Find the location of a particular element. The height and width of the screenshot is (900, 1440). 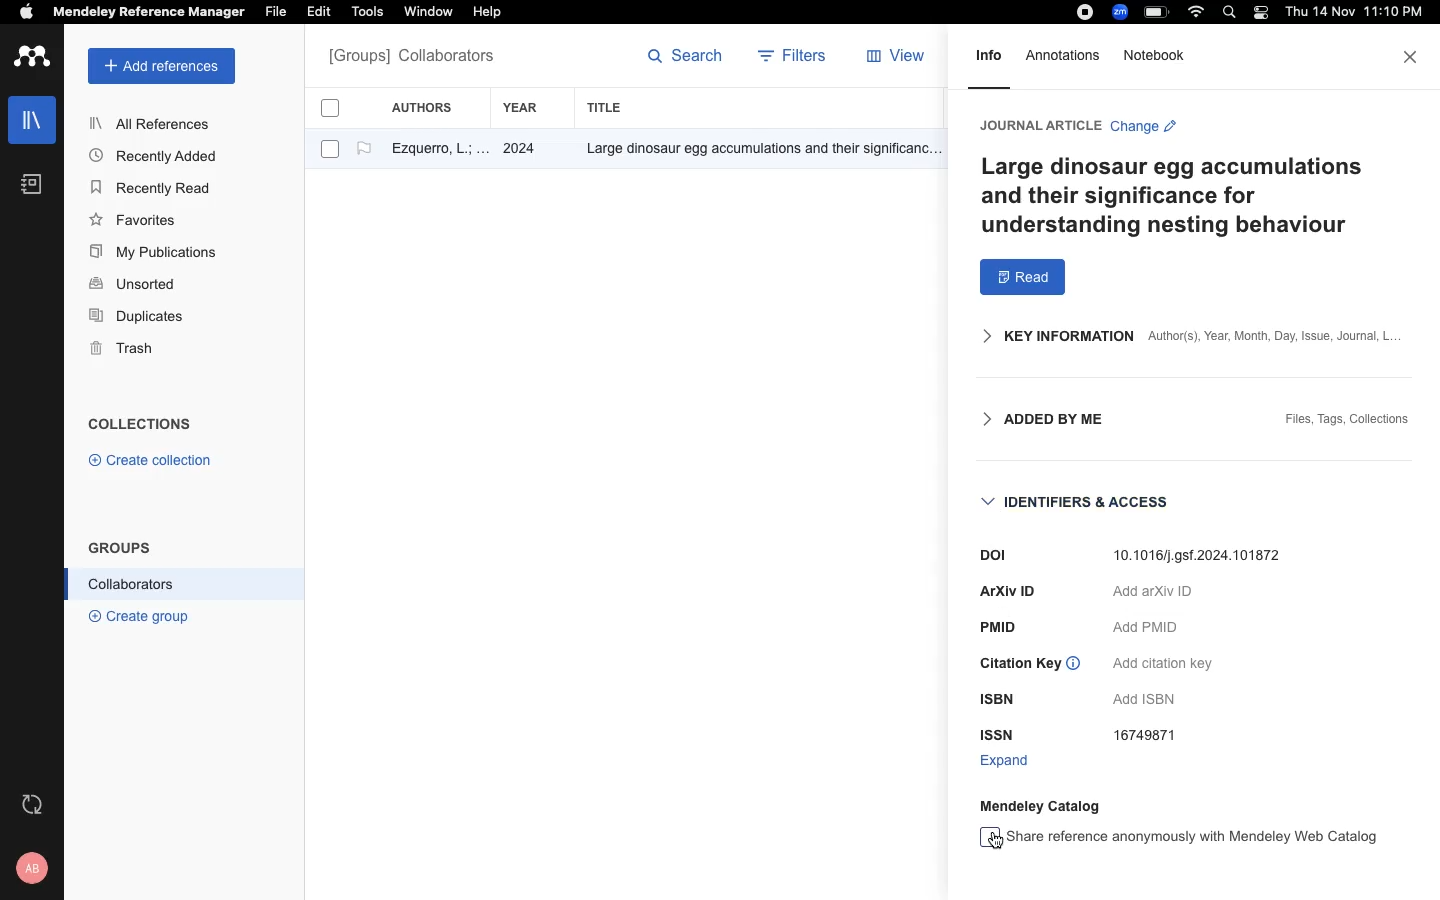

My Publications is located at coordinates (154, 255).